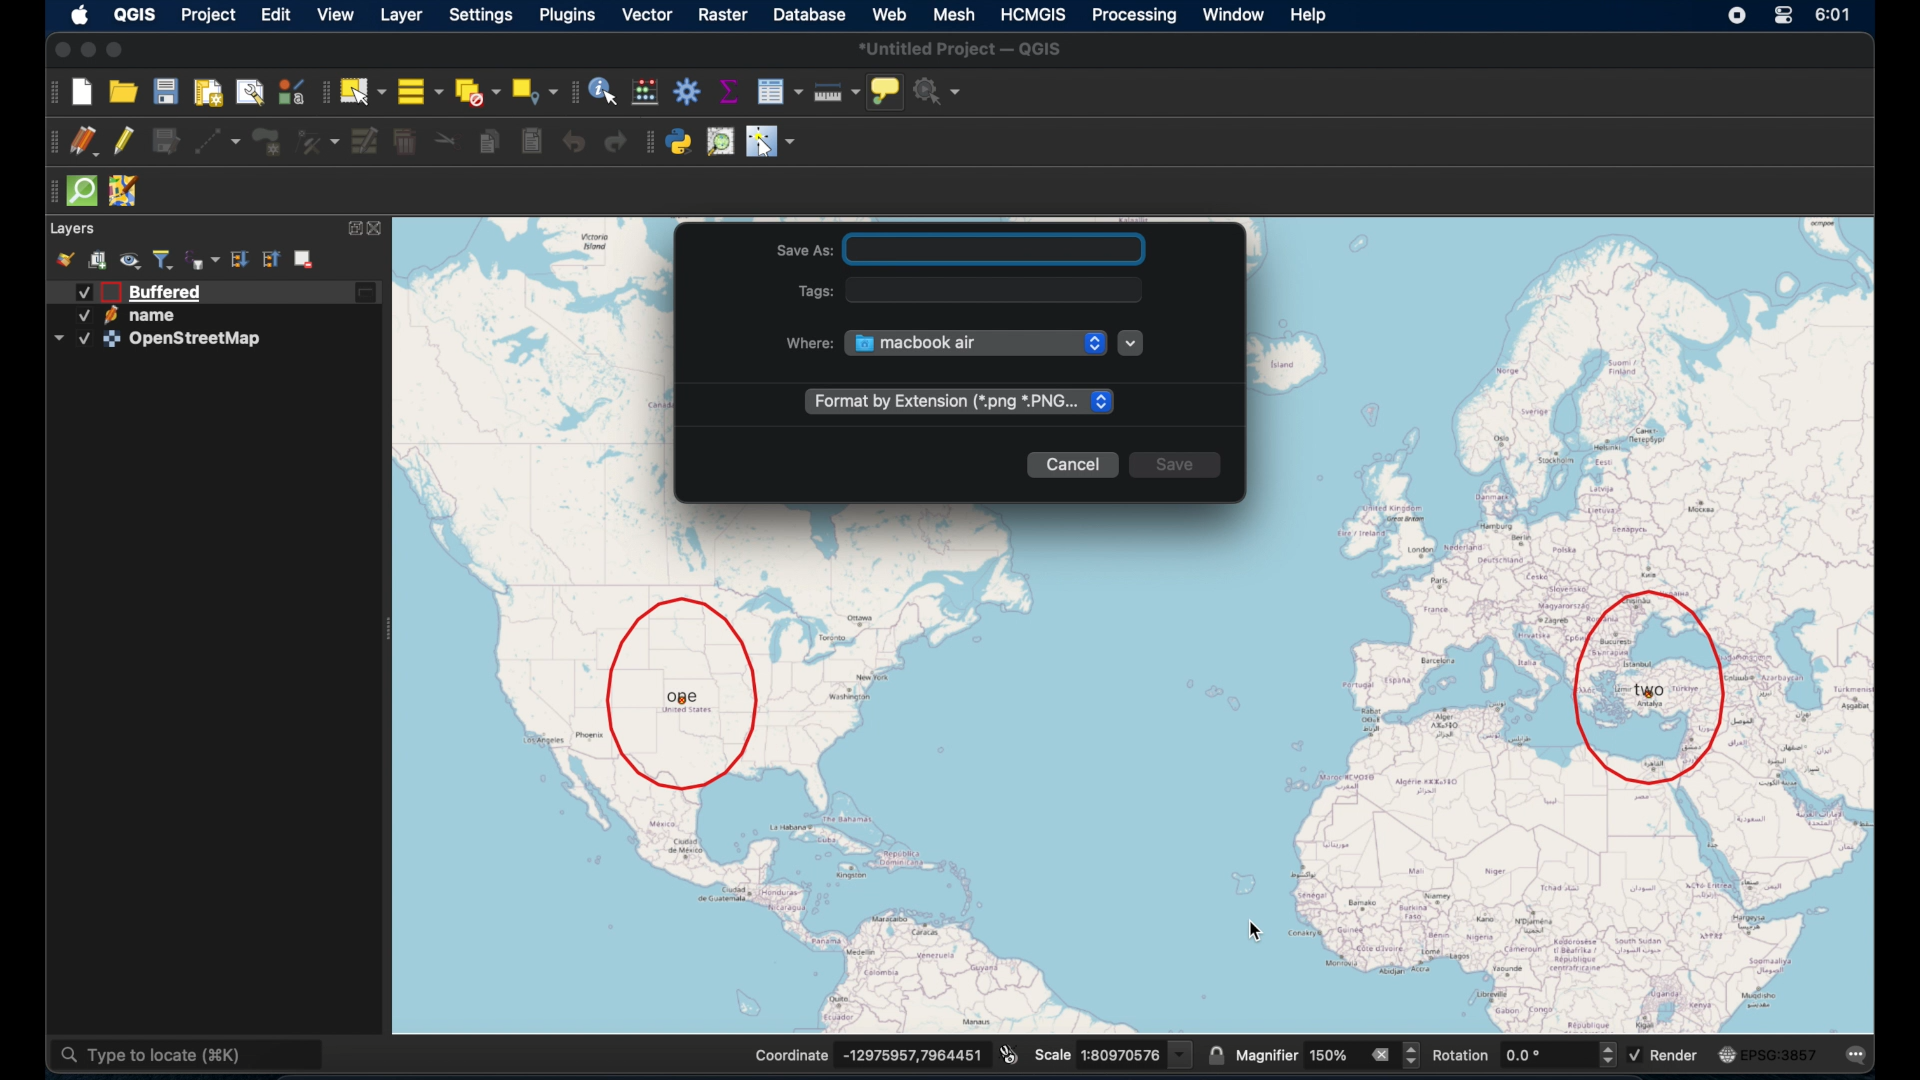  Describe the element at coordinates (128, 89) in the screenshot. I see `open project` at that location.